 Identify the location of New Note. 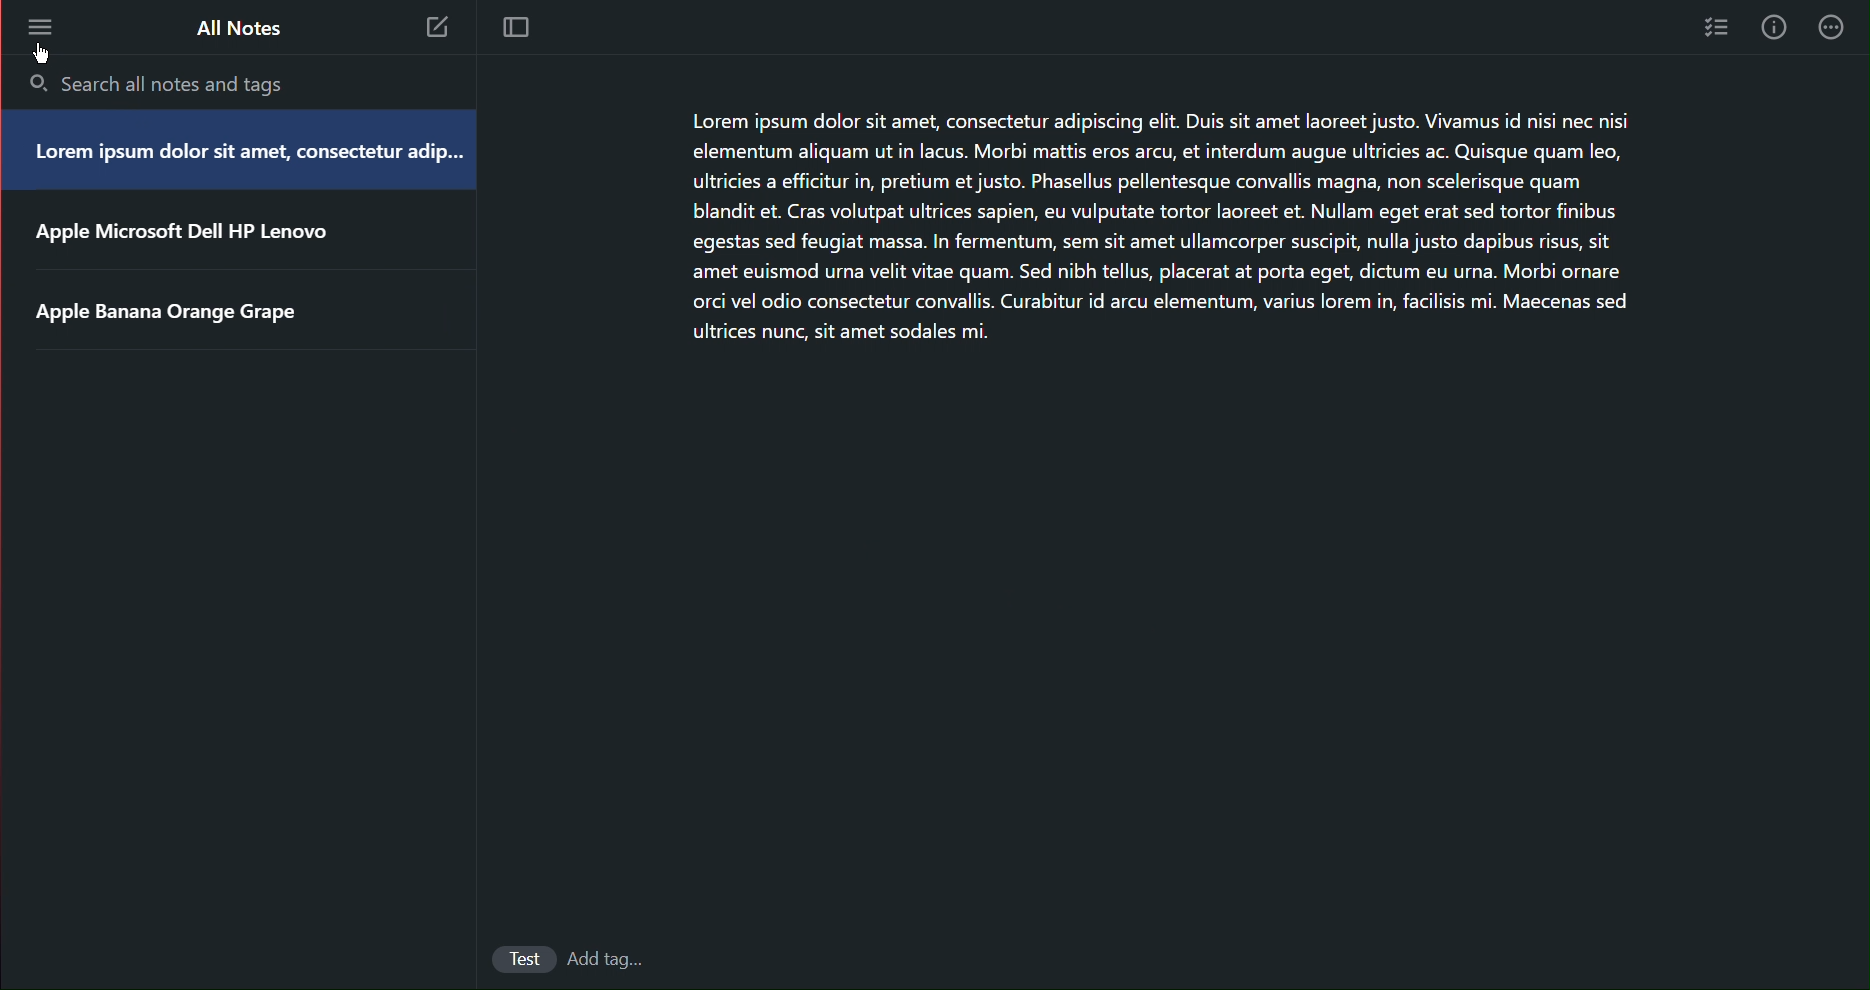
(440, 28).